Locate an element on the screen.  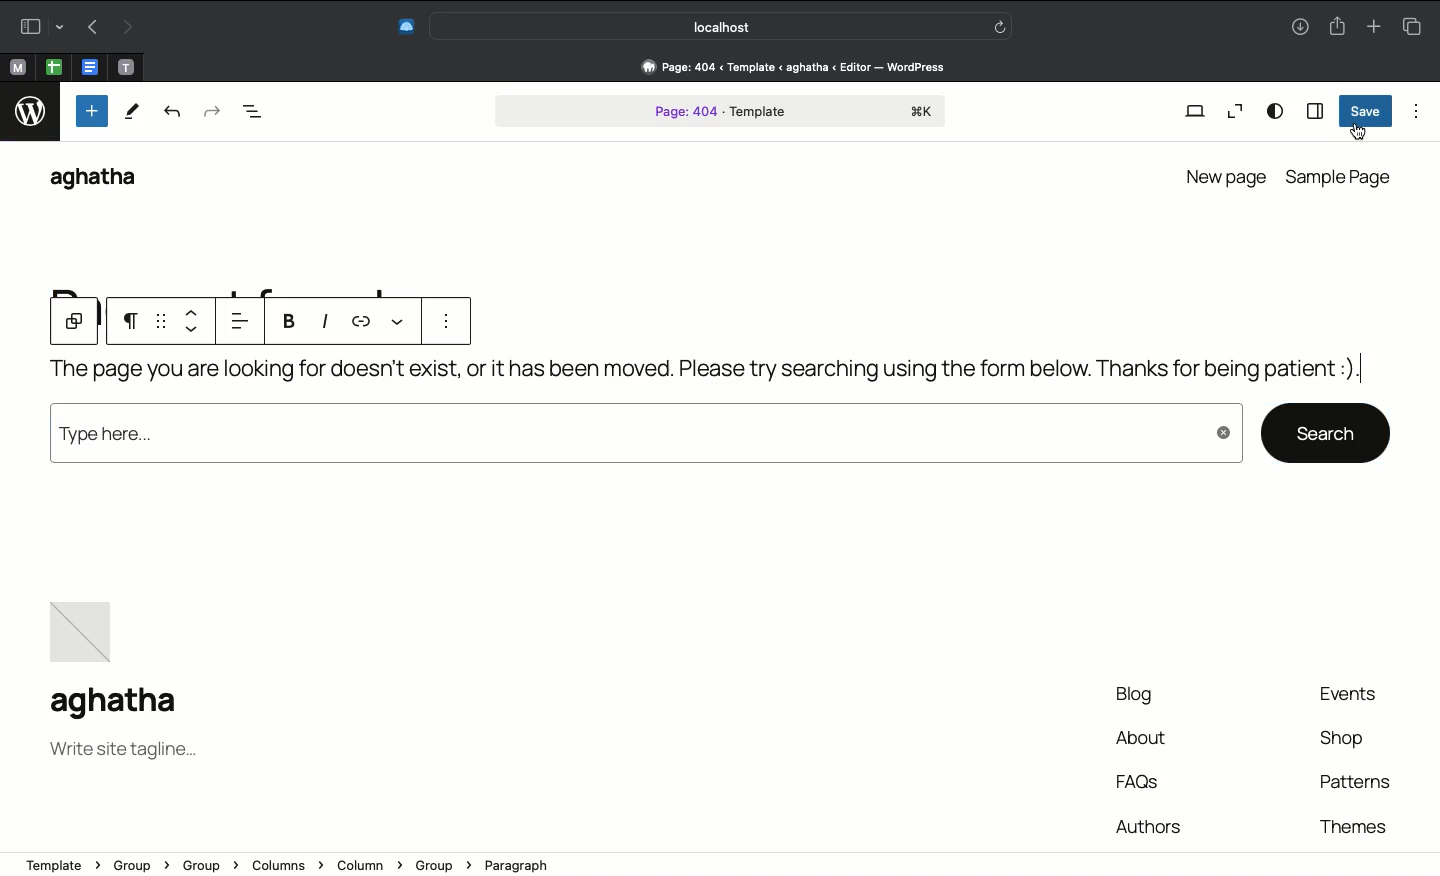
authors is located at coordinates (1148, 823).